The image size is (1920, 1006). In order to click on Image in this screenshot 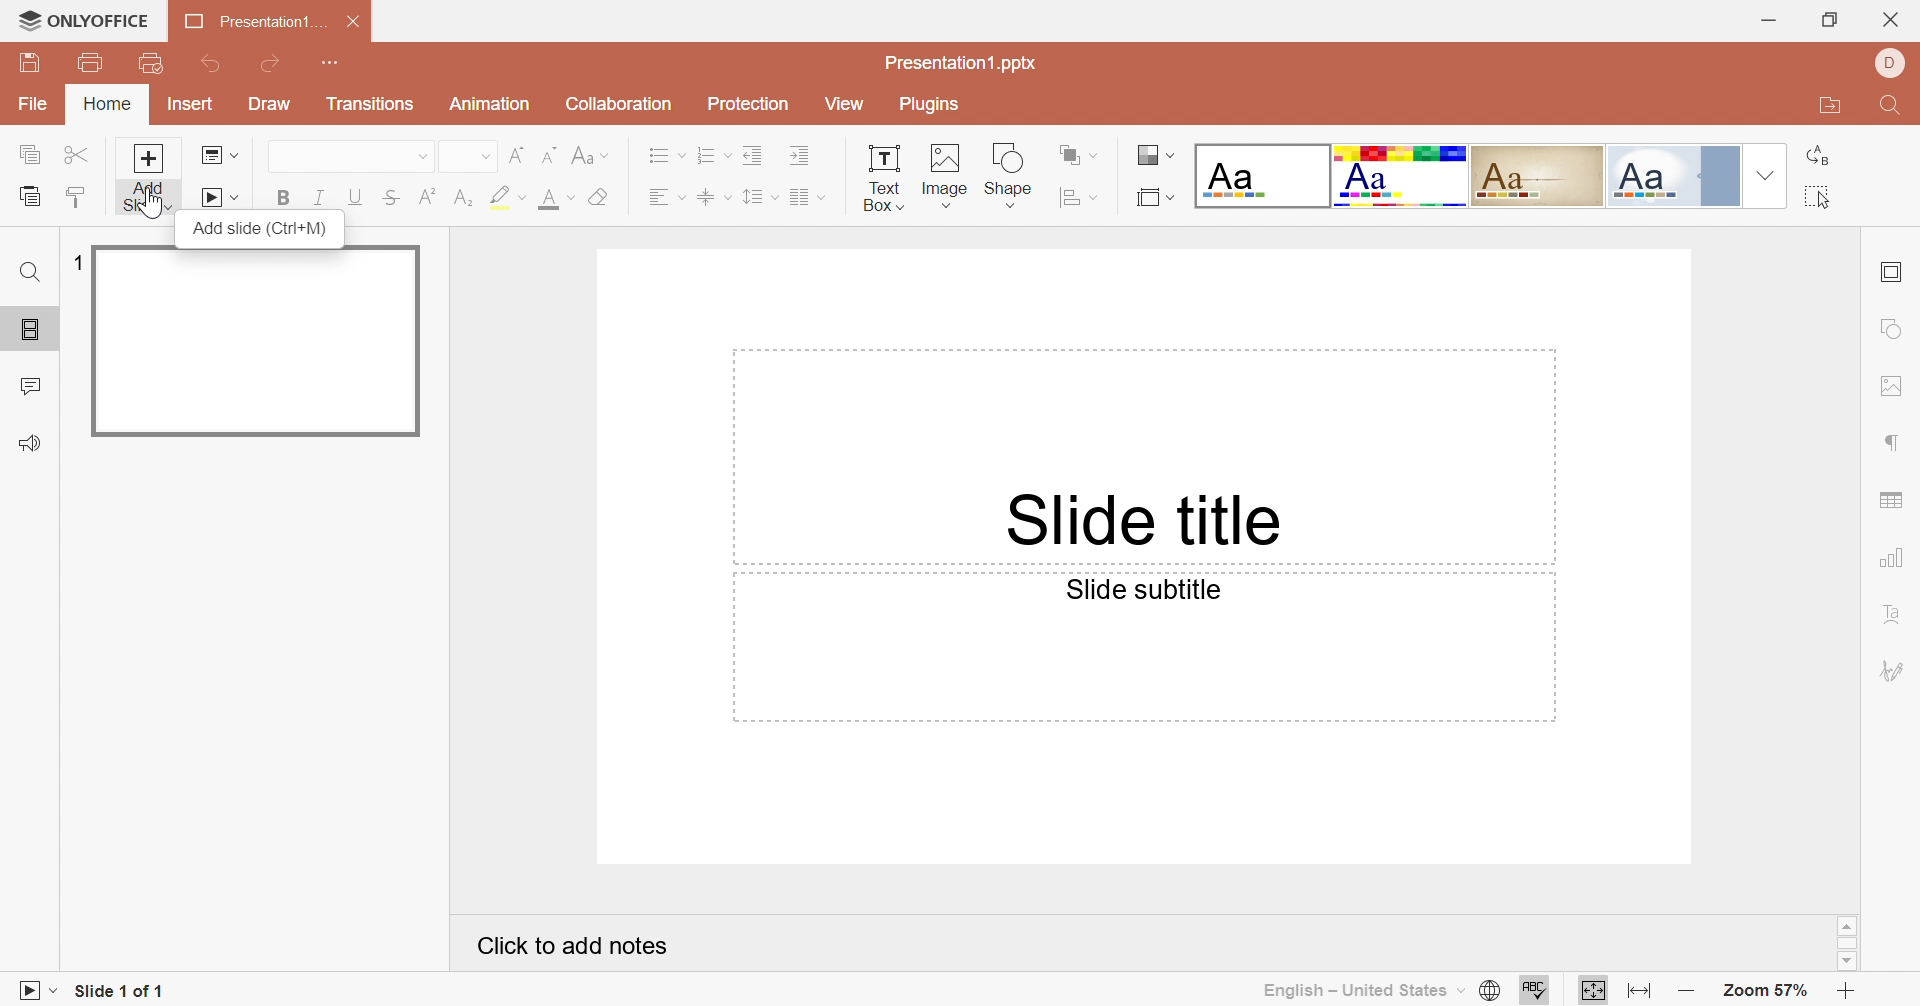, I will do `click(947, 172)`.